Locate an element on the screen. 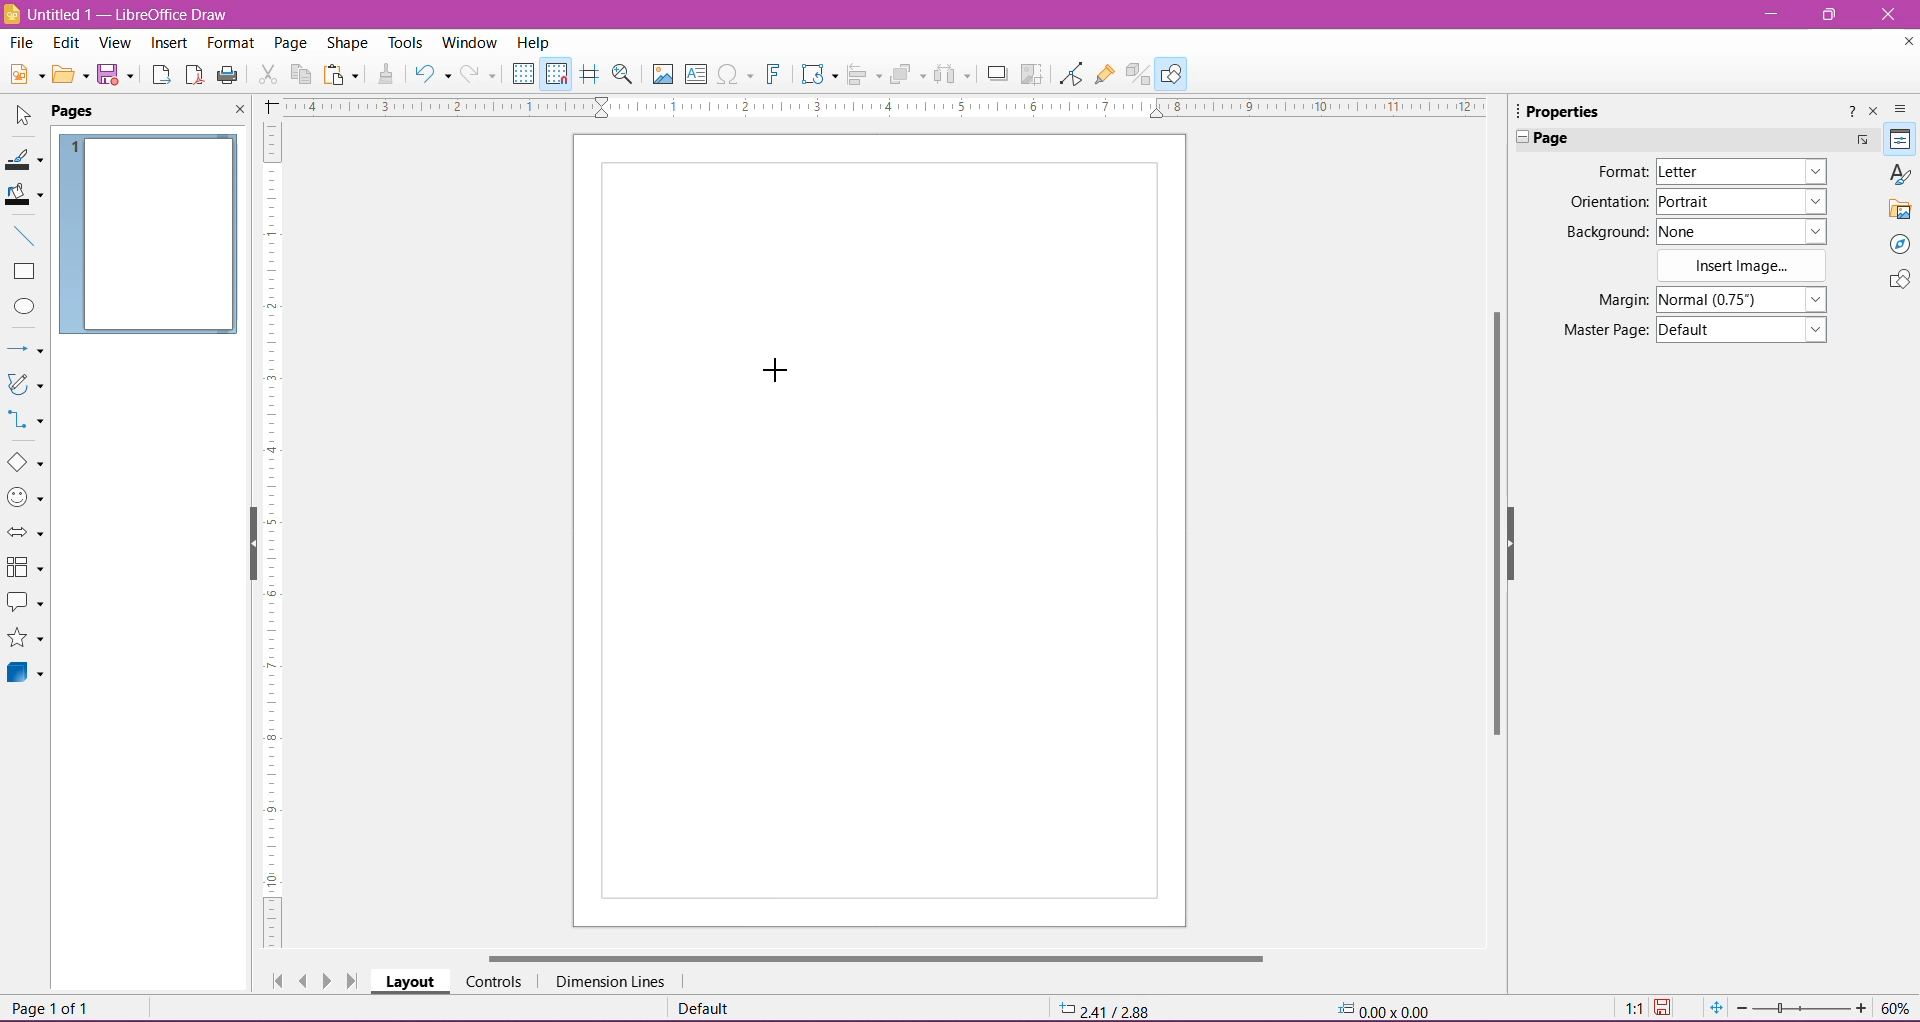 The width and height of the screenshot is (1920, 1022). Show Gluepoint Functions is located at coordinates (1106, 75).